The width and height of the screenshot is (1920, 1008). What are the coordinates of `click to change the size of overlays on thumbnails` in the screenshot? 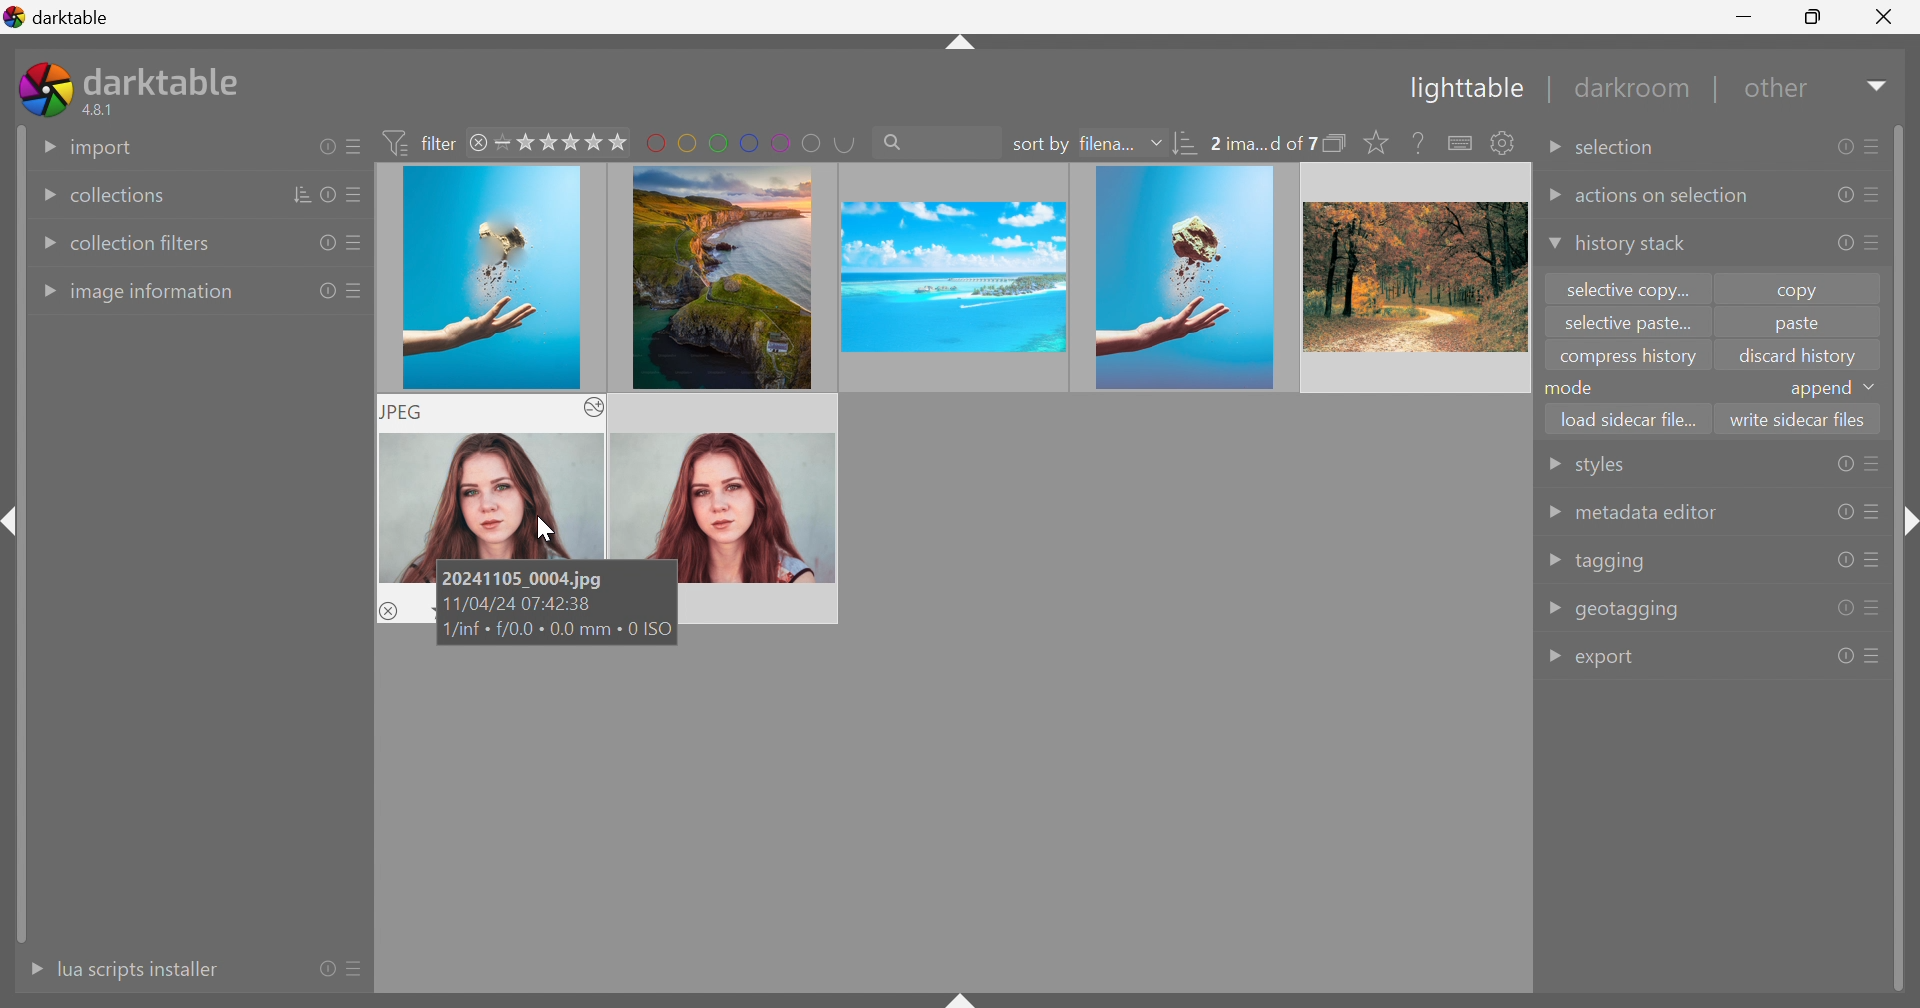 It's located at (1372, 143).